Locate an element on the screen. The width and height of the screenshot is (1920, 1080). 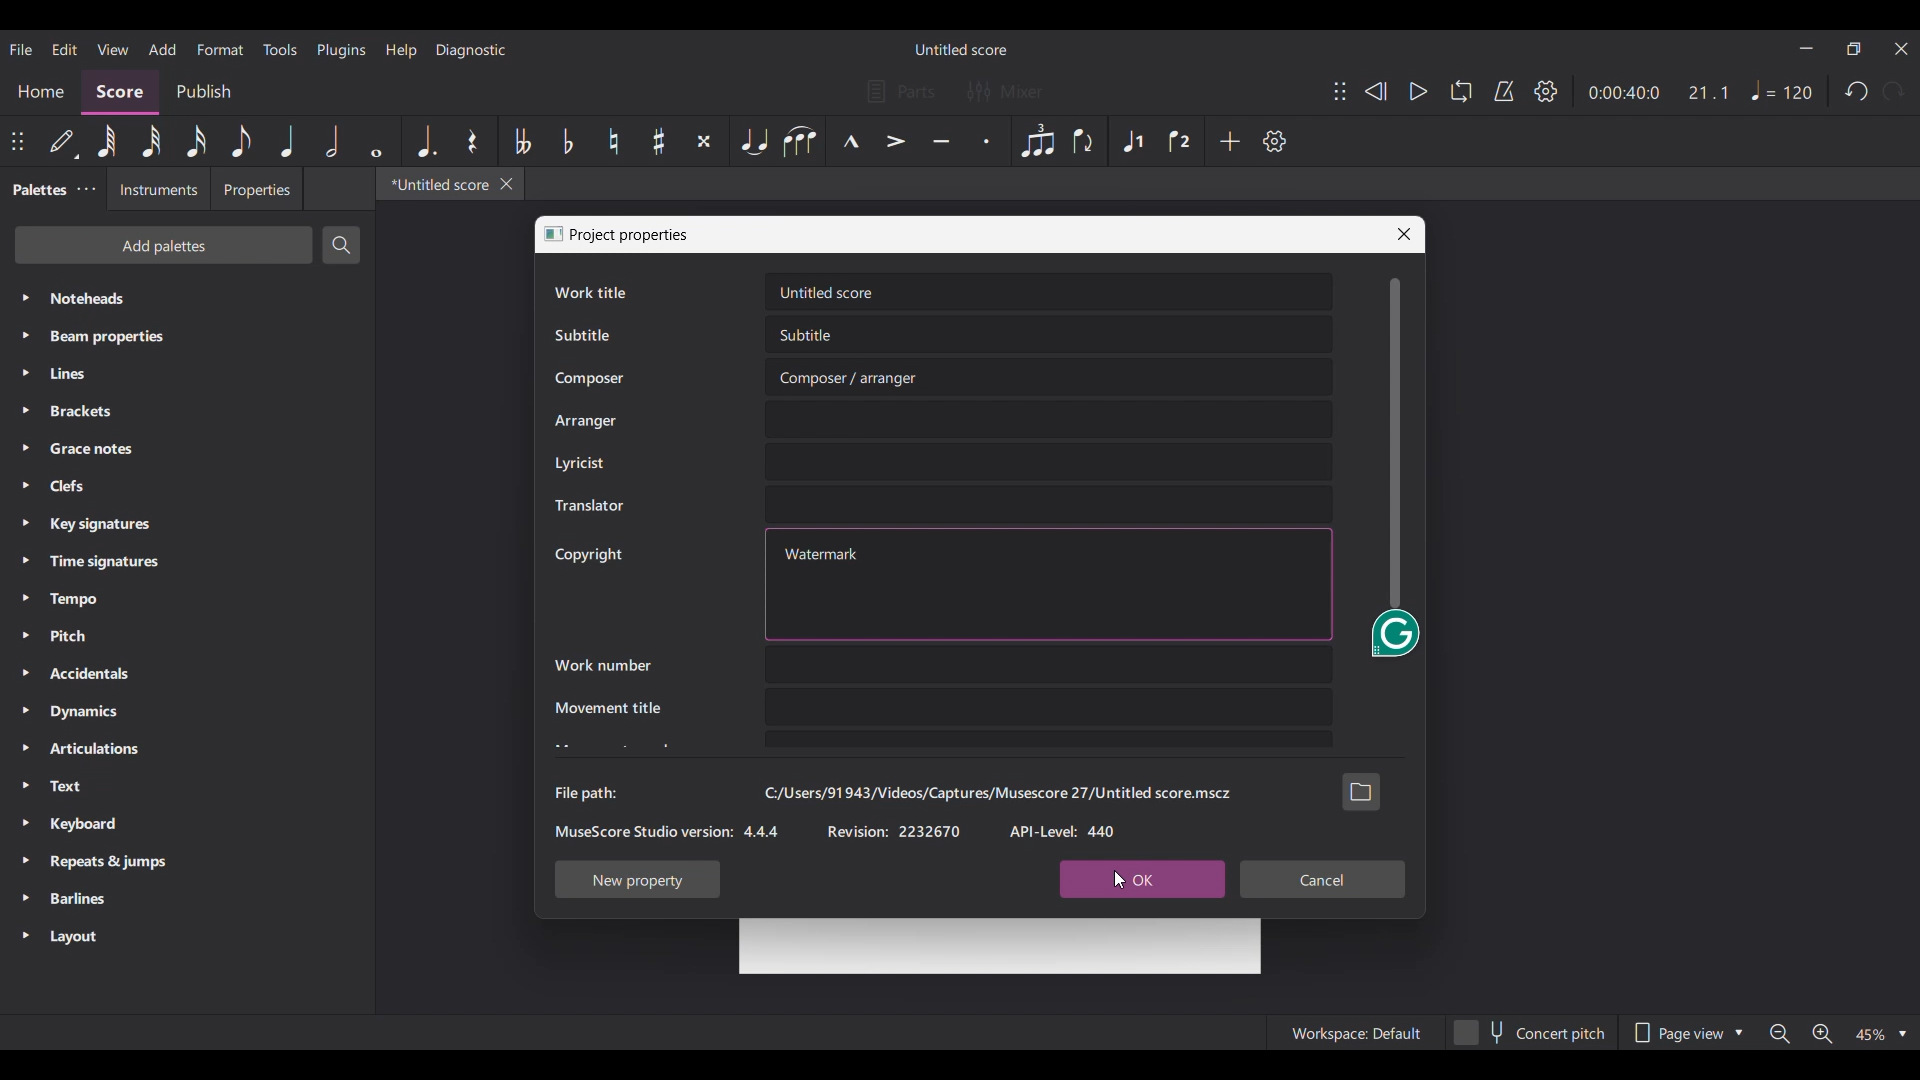
Half note is located at coordinates (332, 141).